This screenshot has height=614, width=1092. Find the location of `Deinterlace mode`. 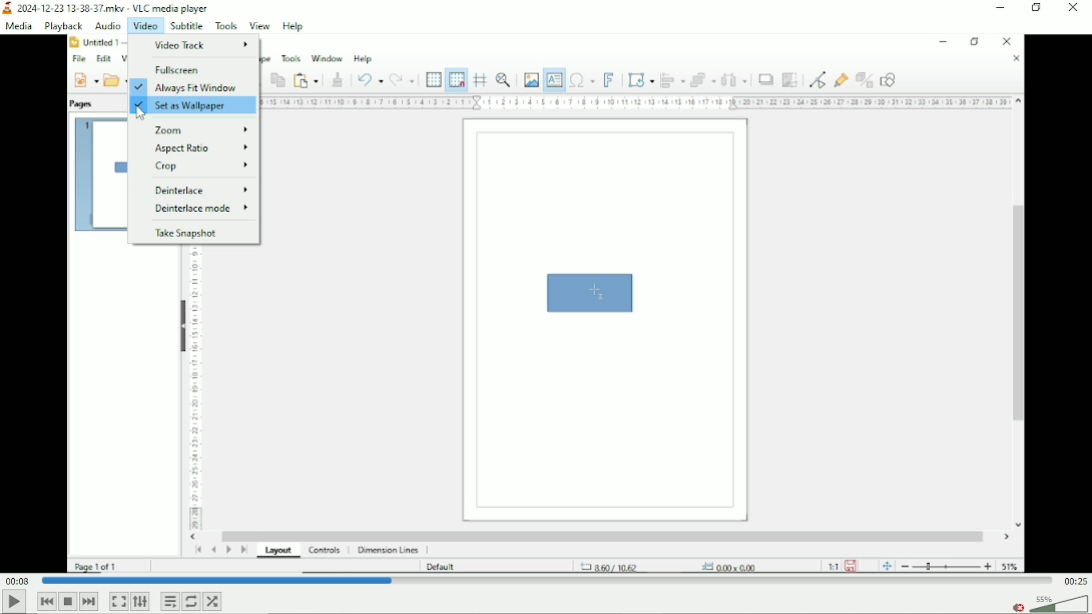

Deinterlace mode is located at coordinates (200, 209).